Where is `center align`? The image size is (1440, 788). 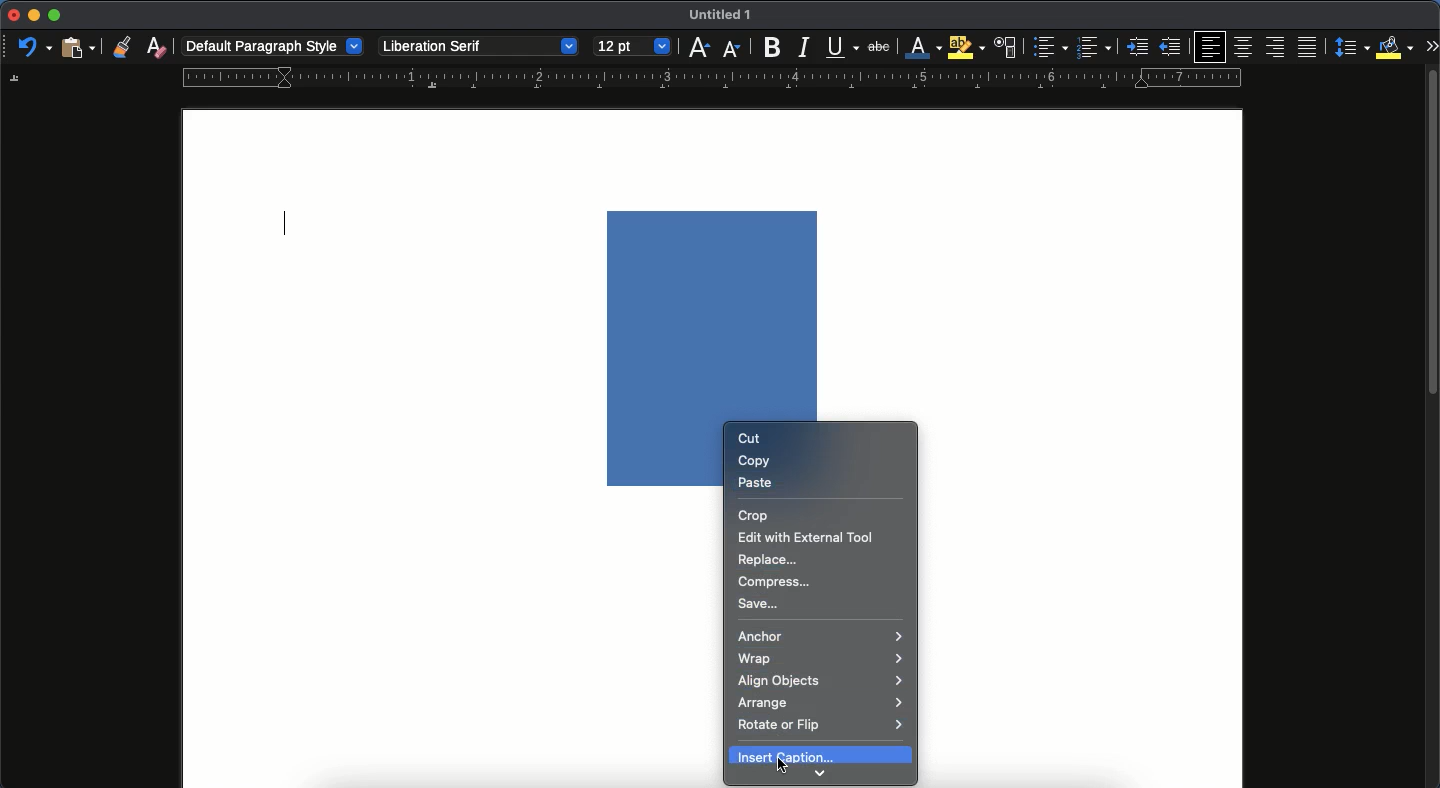
center align is located at coordinates (1245, 47).